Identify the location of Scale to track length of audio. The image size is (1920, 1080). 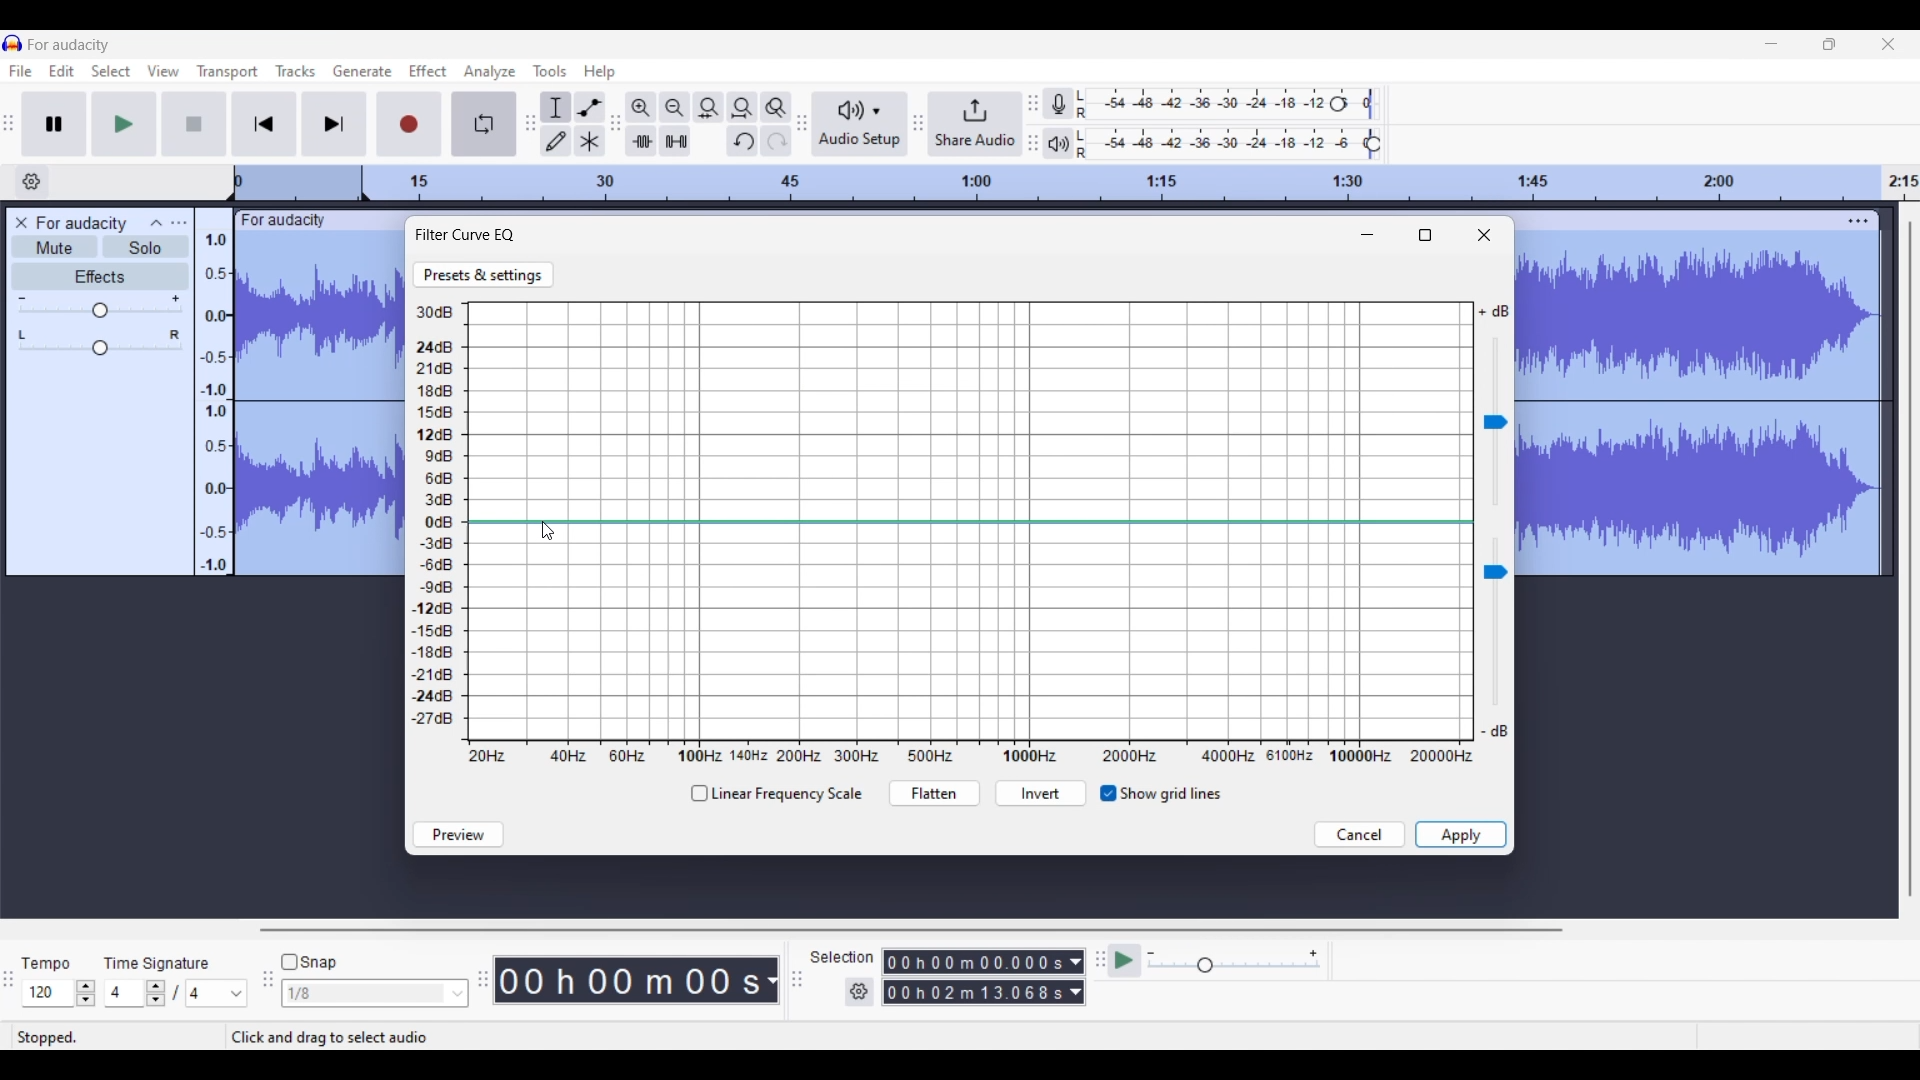
(1147, 183).